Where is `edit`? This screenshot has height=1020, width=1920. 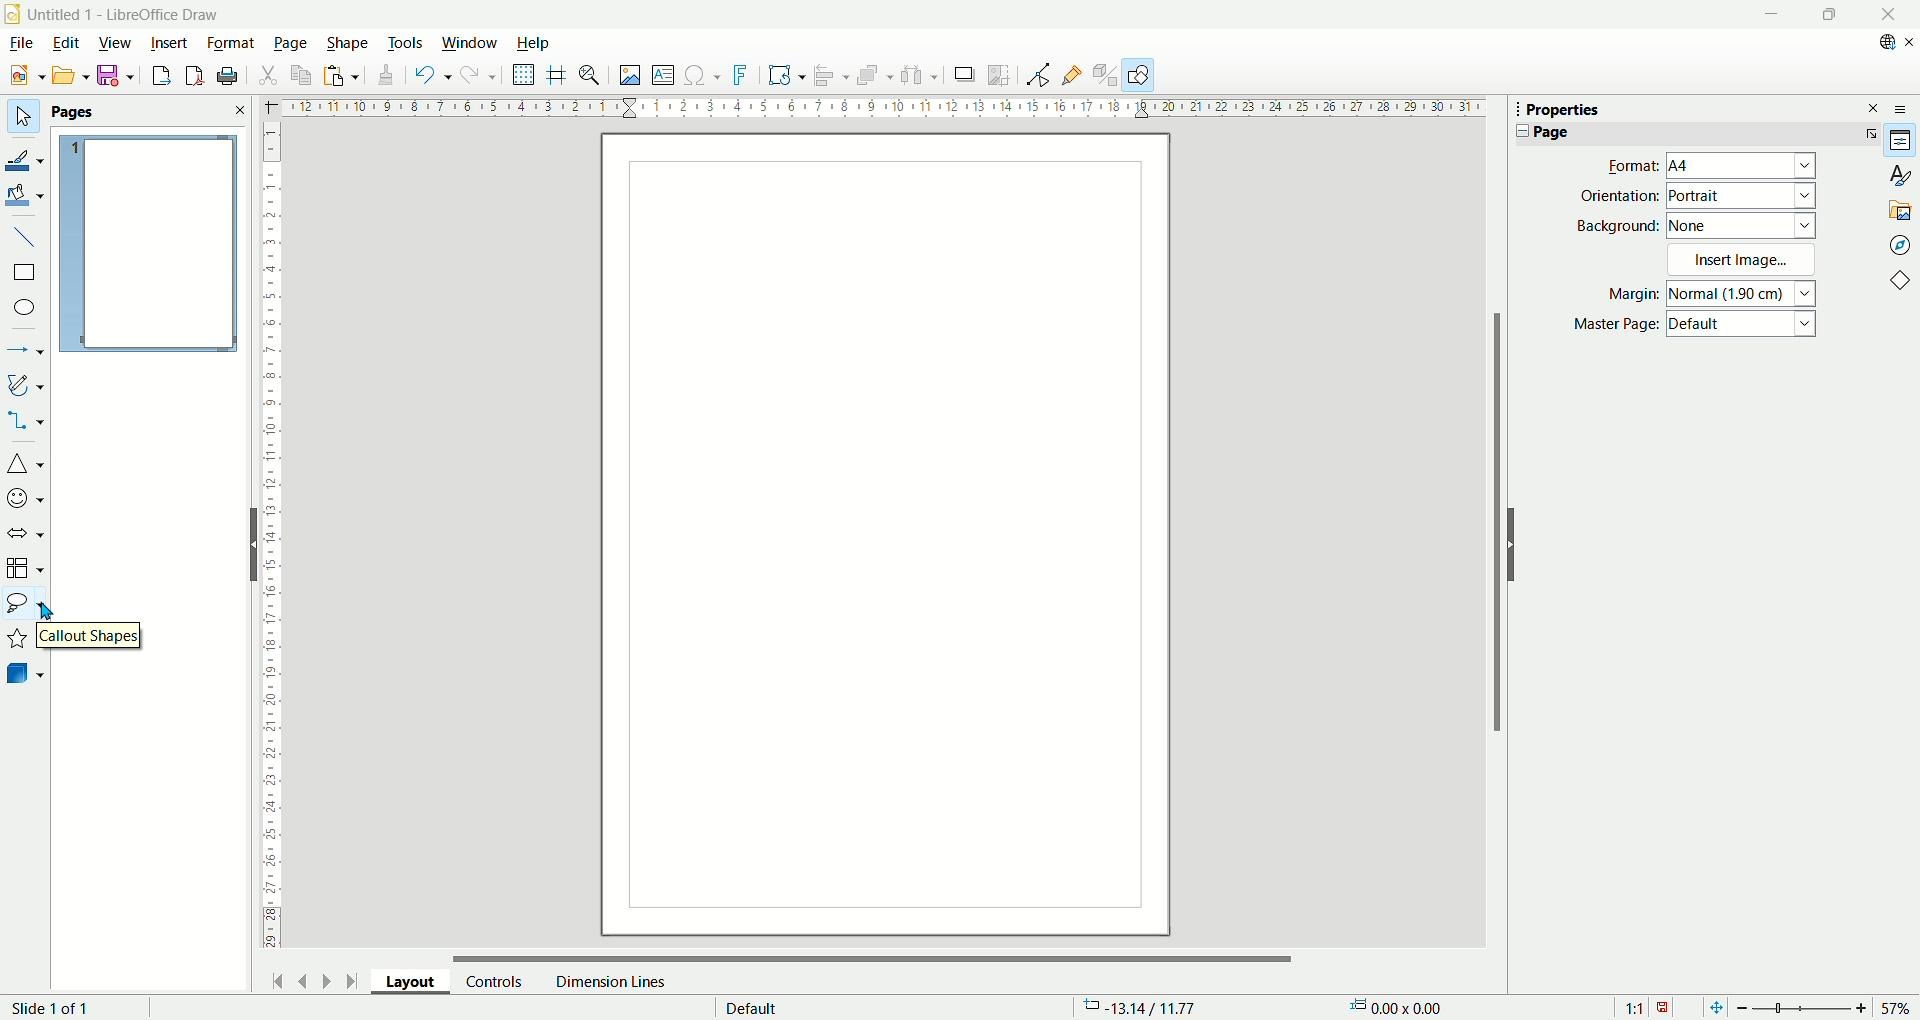
edit is located at coordinates (65, 45).